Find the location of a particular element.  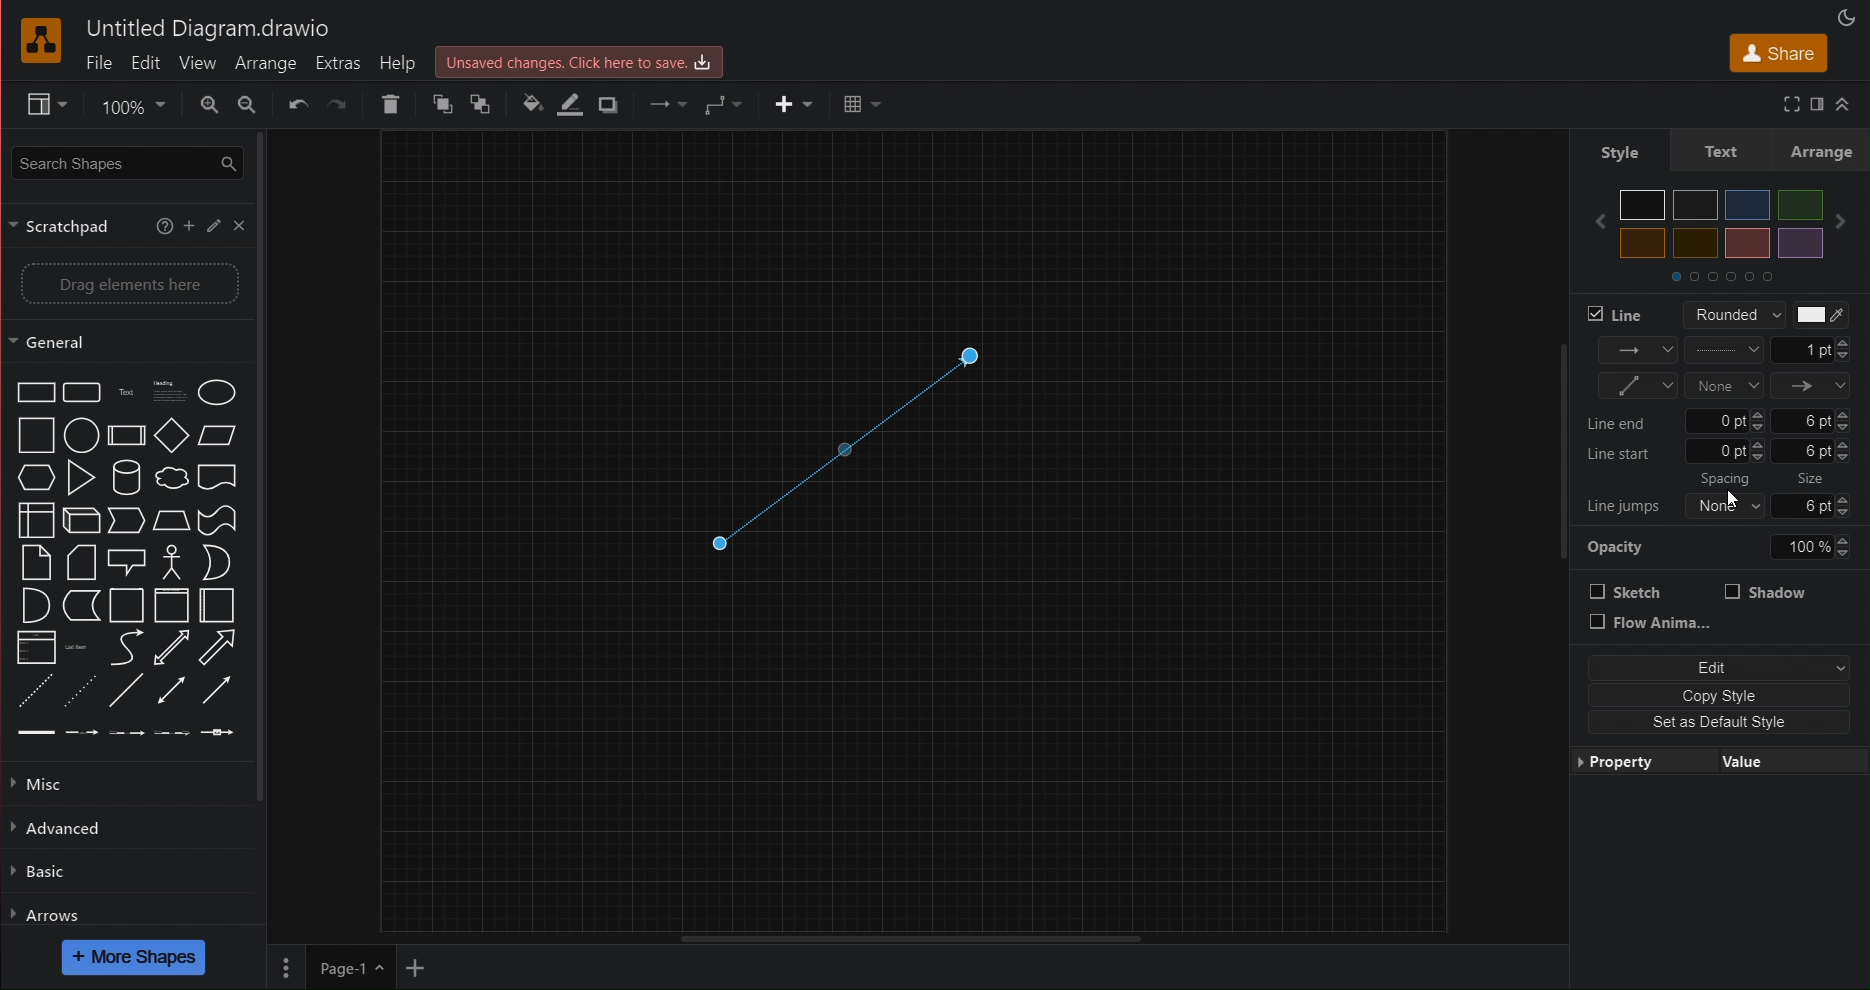

Scratchpad is located at coordinates (67, 225).